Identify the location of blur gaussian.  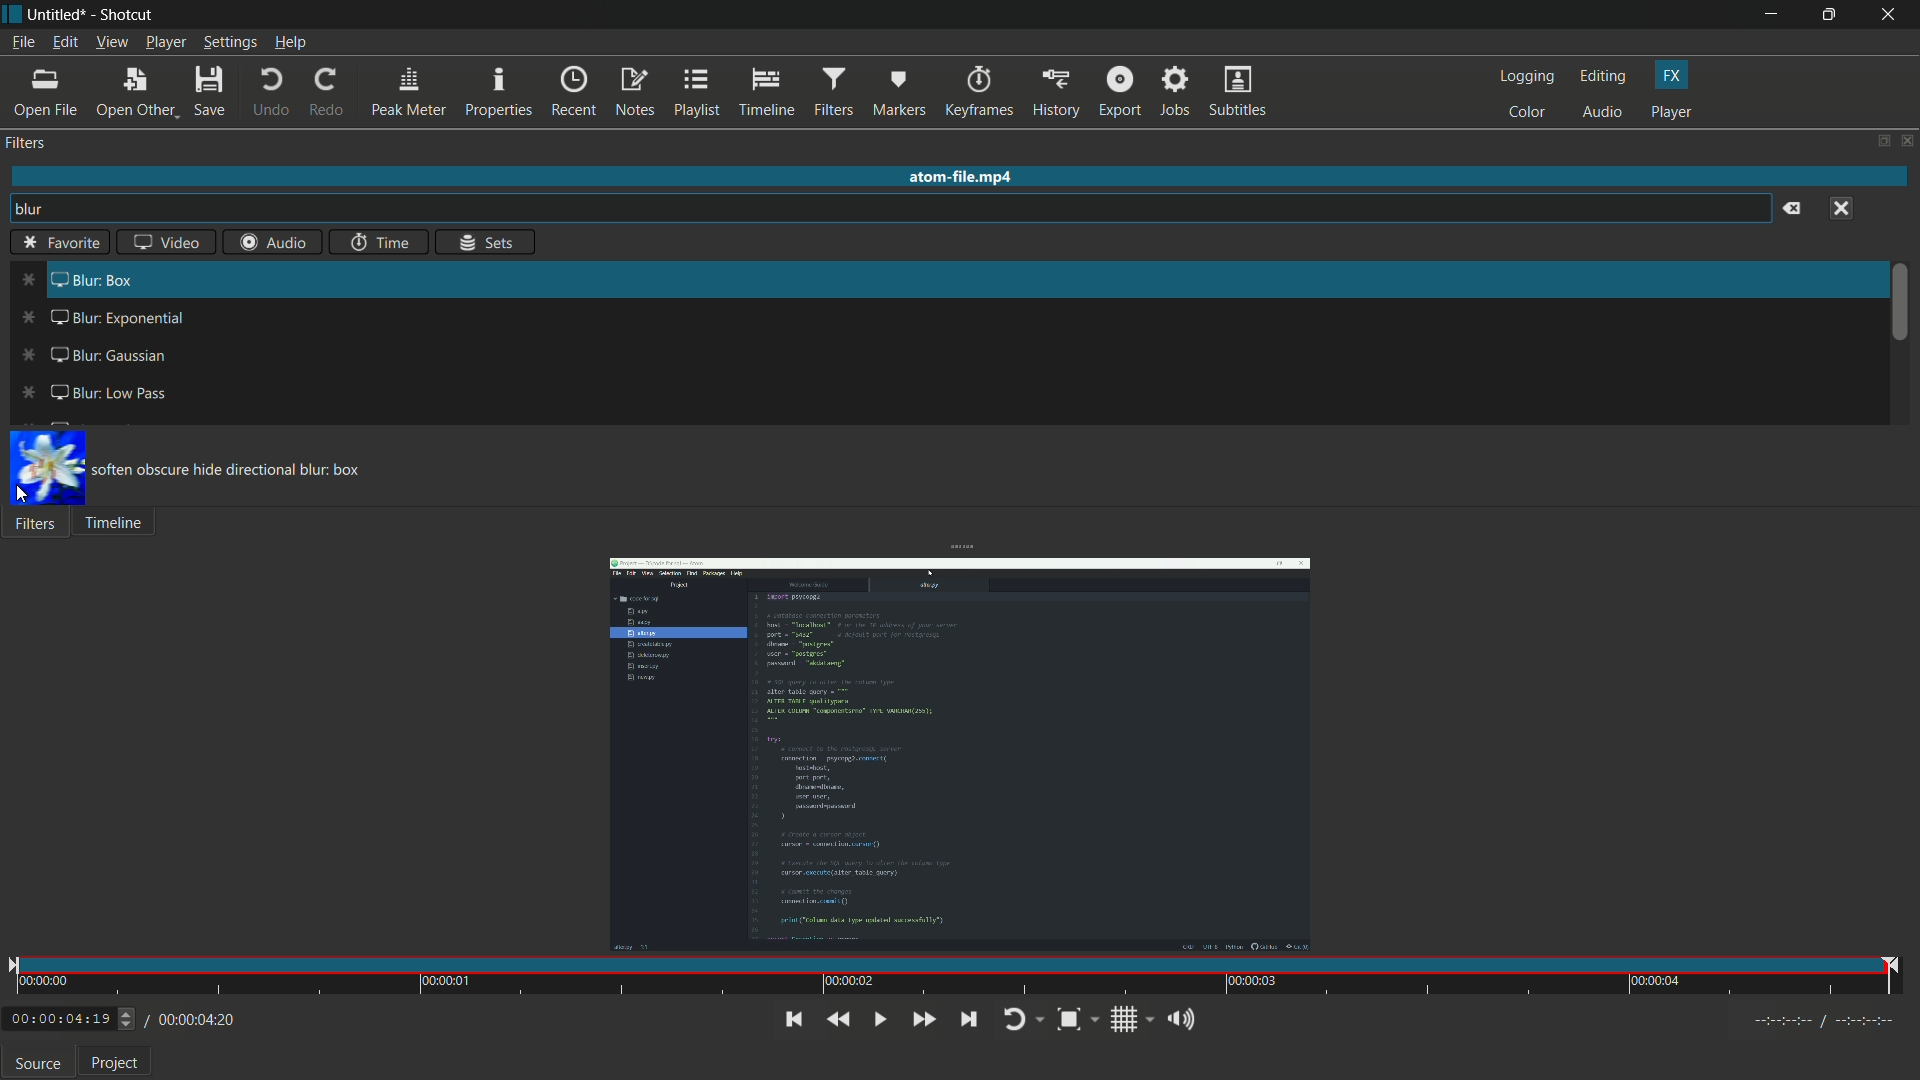
(87, 356).